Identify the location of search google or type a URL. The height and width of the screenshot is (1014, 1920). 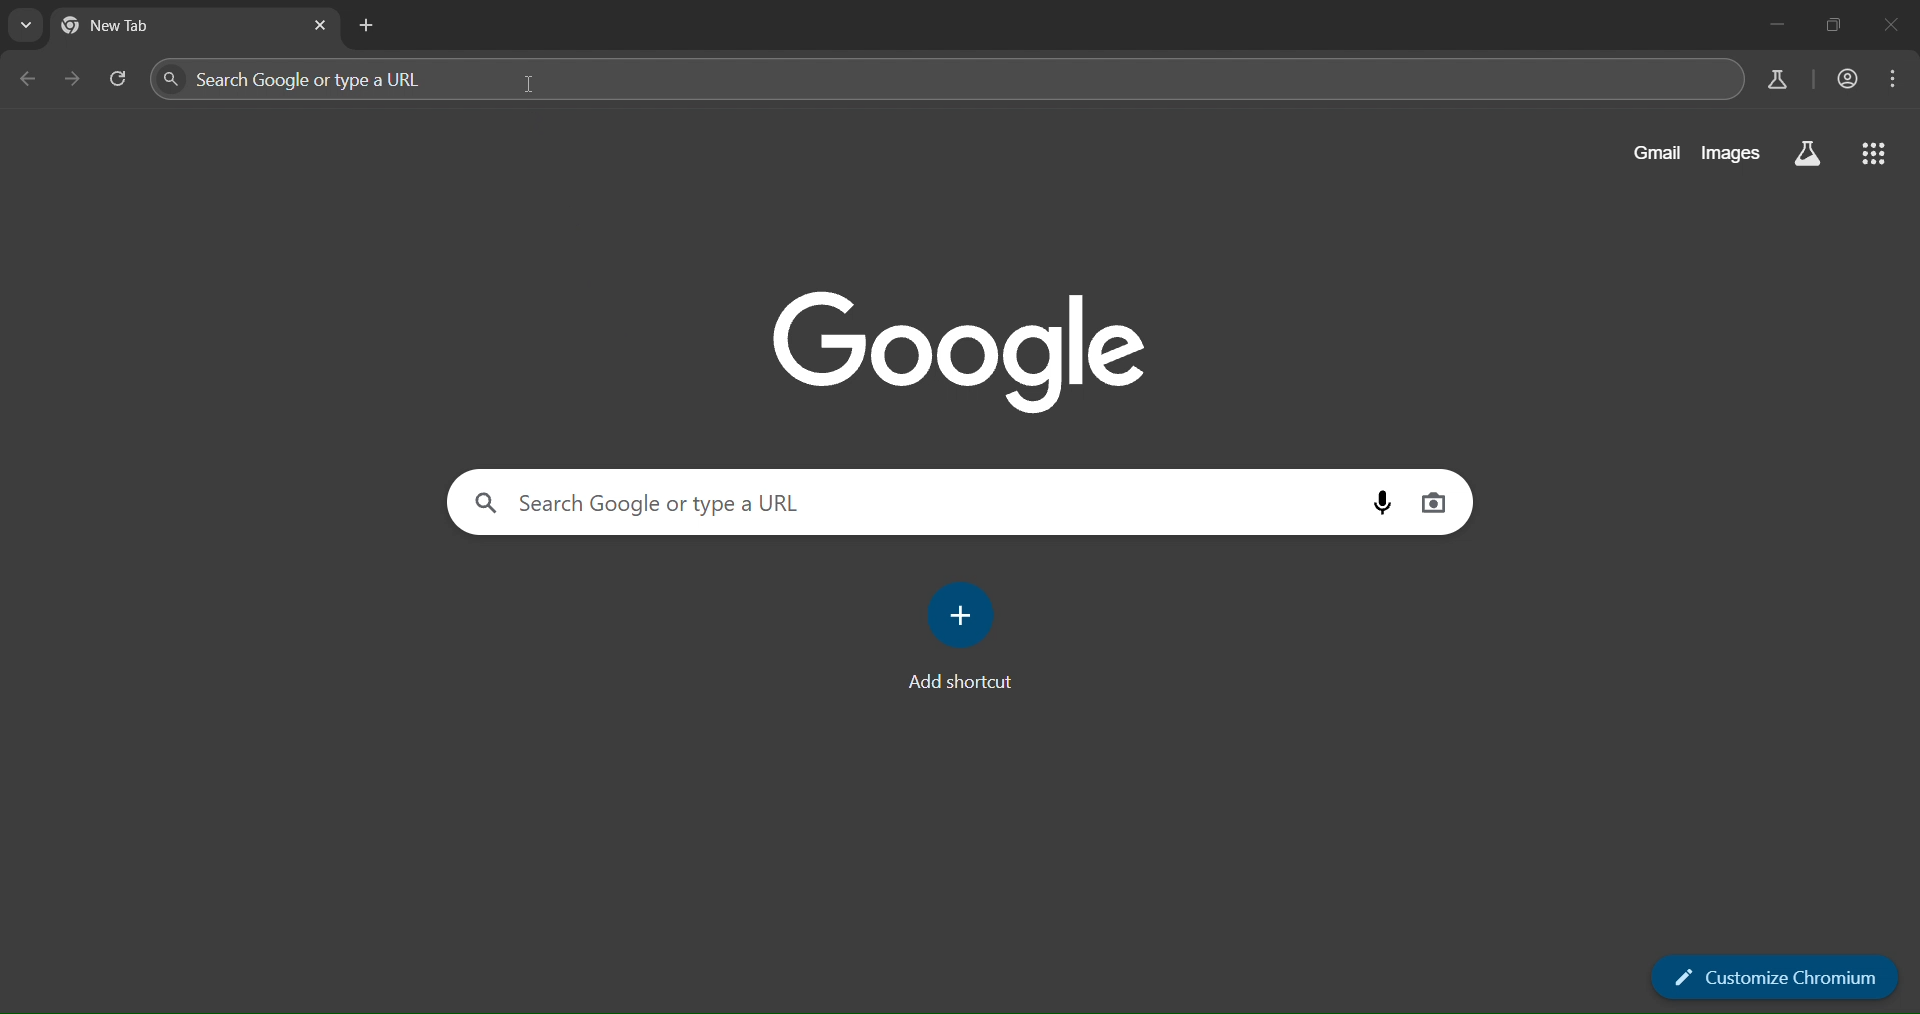
(942, 80).